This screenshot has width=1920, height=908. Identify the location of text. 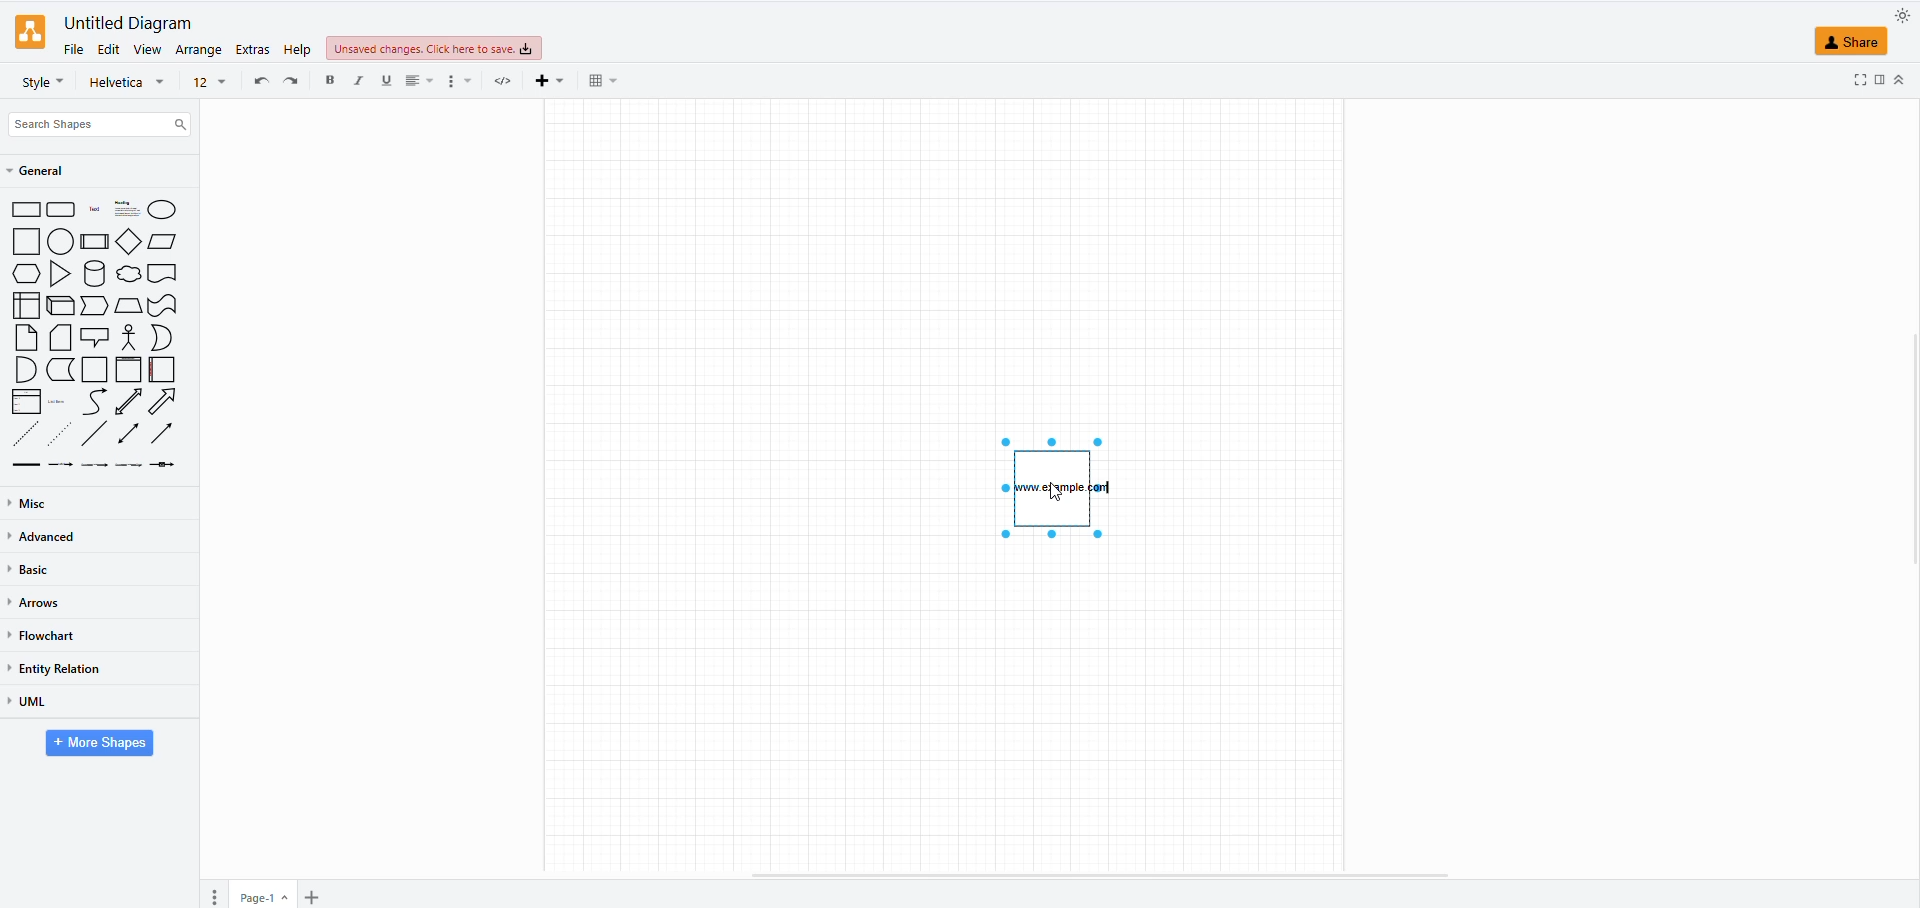
(93, 211).